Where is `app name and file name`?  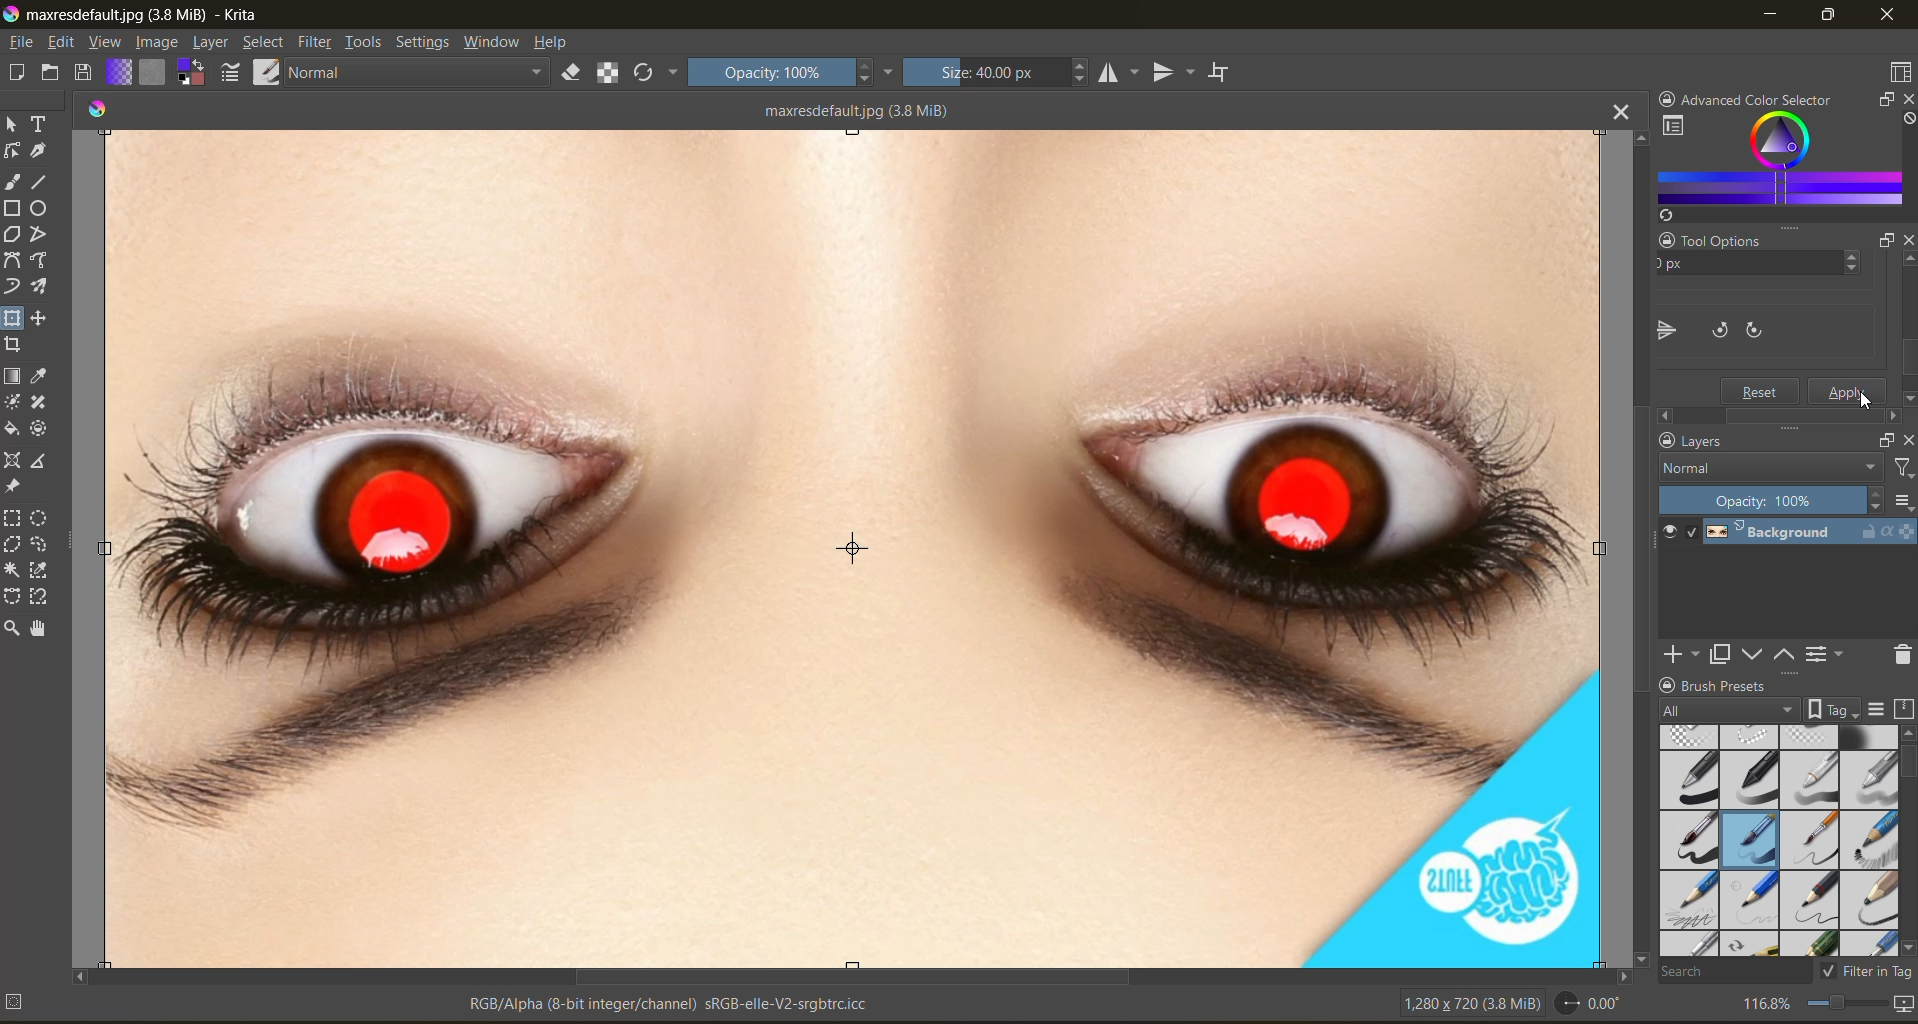
app name and file name is located at coordinates (138, 16).